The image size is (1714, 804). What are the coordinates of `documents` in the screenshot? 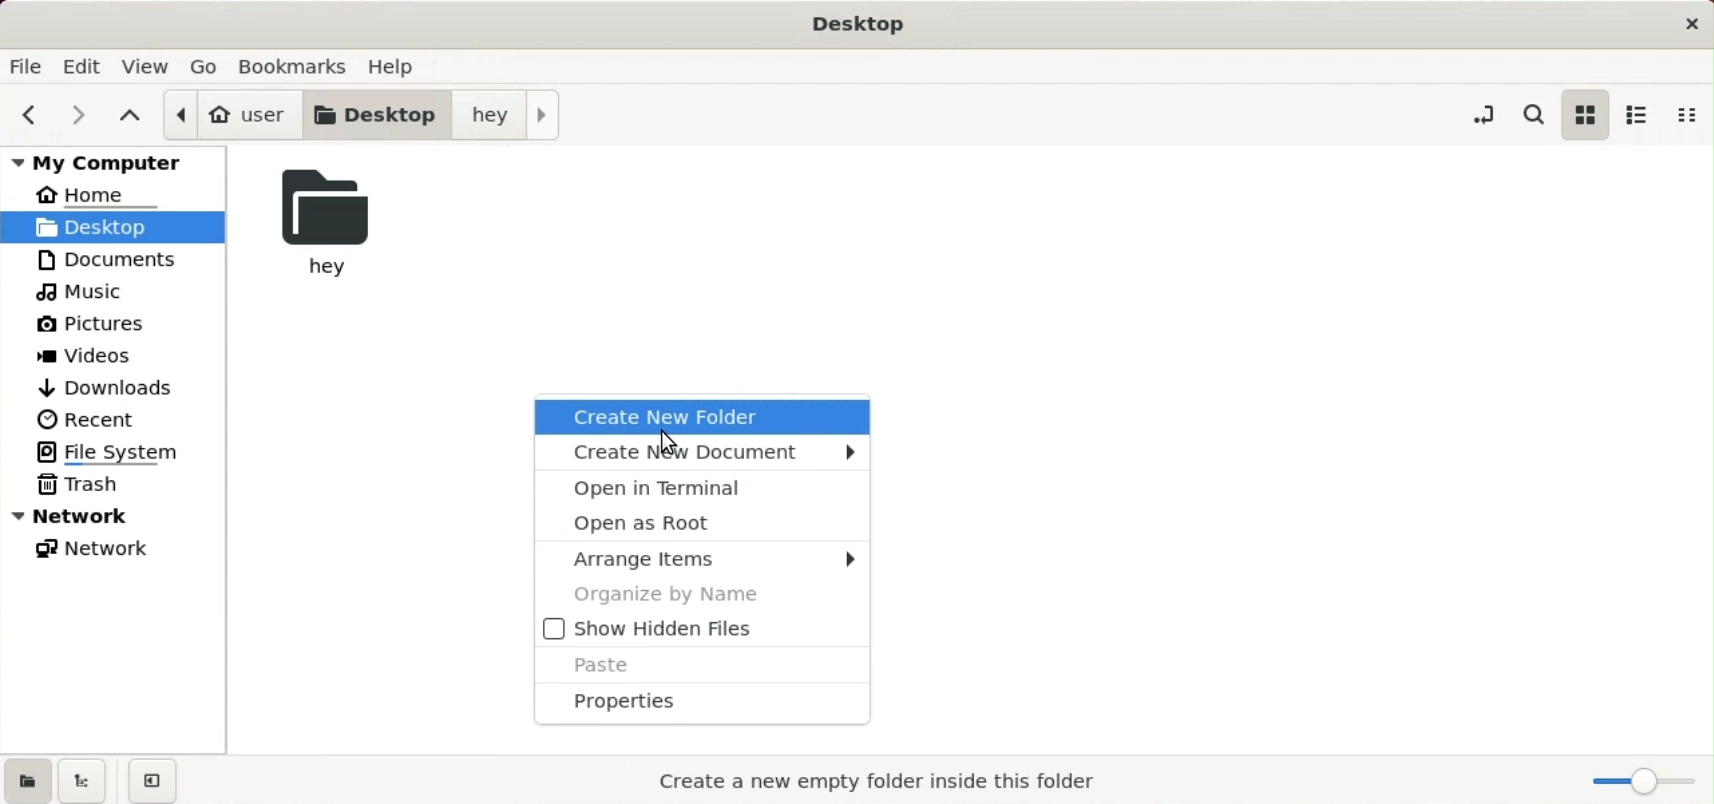 It's located at (109, 261).